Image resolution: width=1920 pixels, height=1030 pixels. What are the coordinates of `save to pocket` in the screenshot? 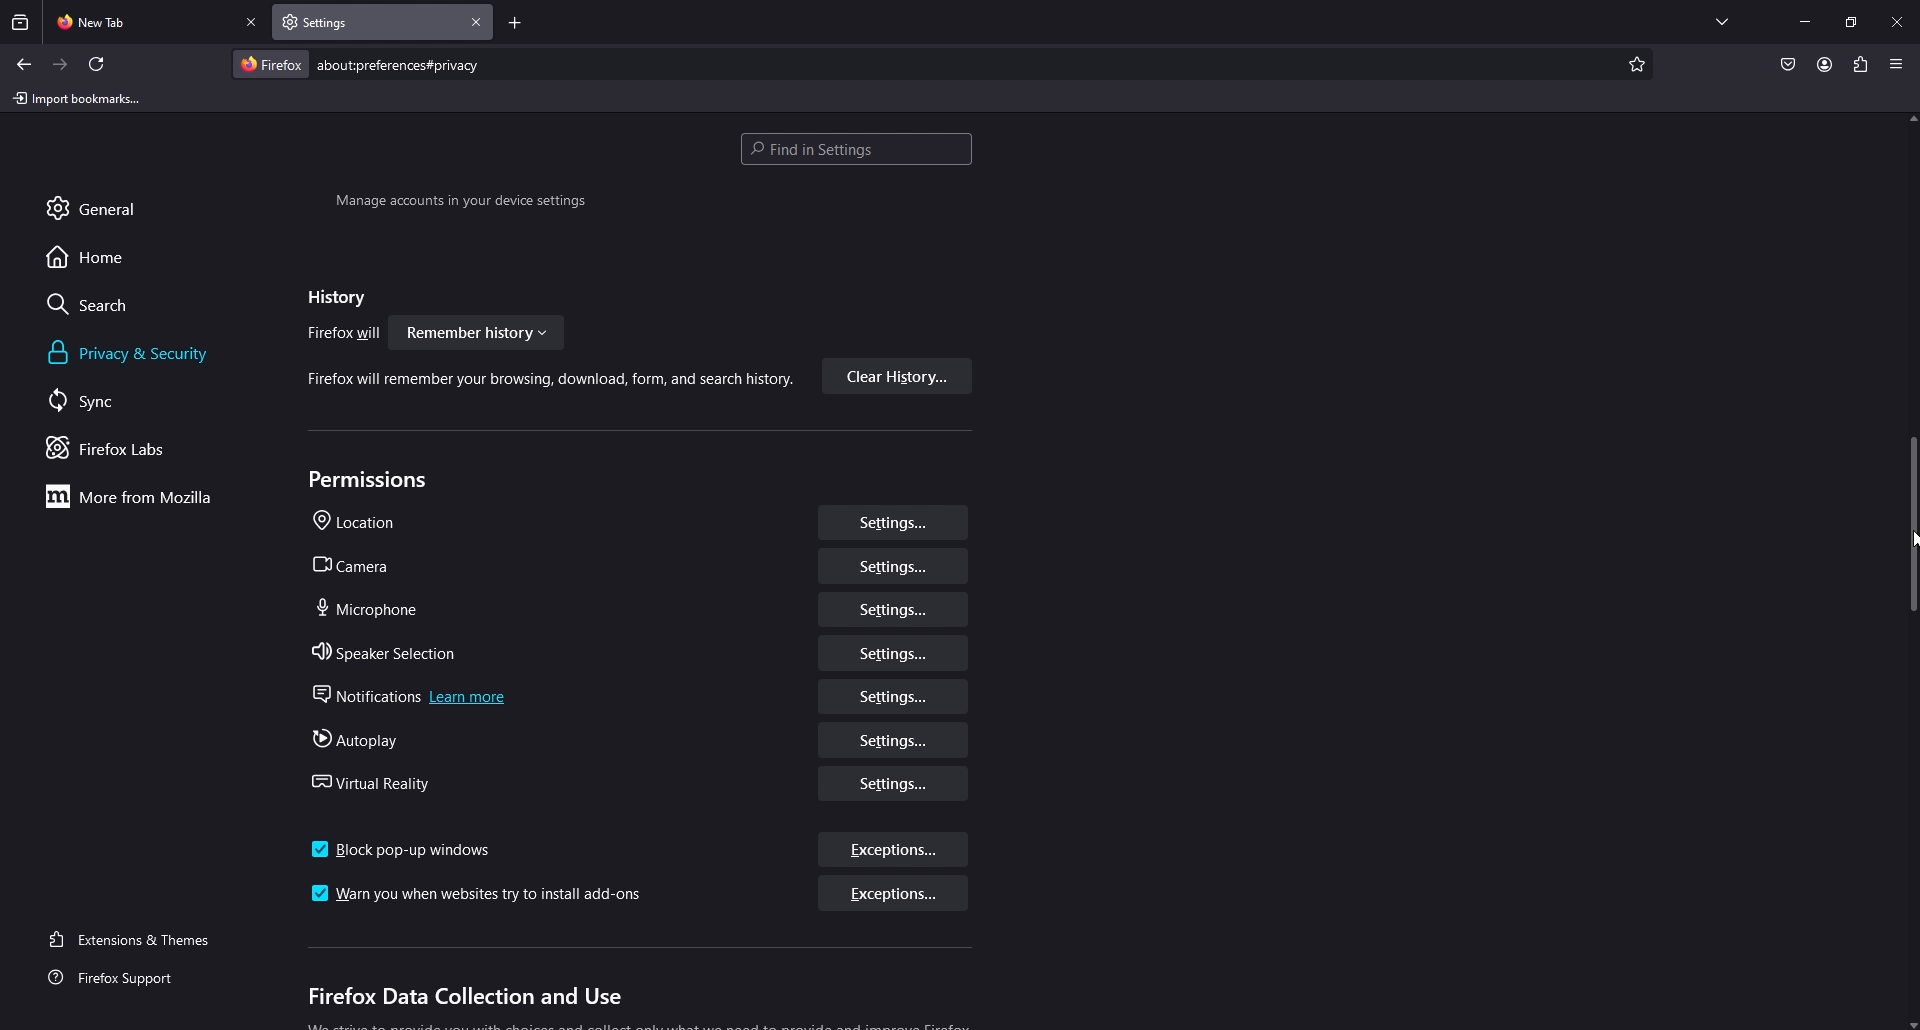 It's located at (1787, 66).